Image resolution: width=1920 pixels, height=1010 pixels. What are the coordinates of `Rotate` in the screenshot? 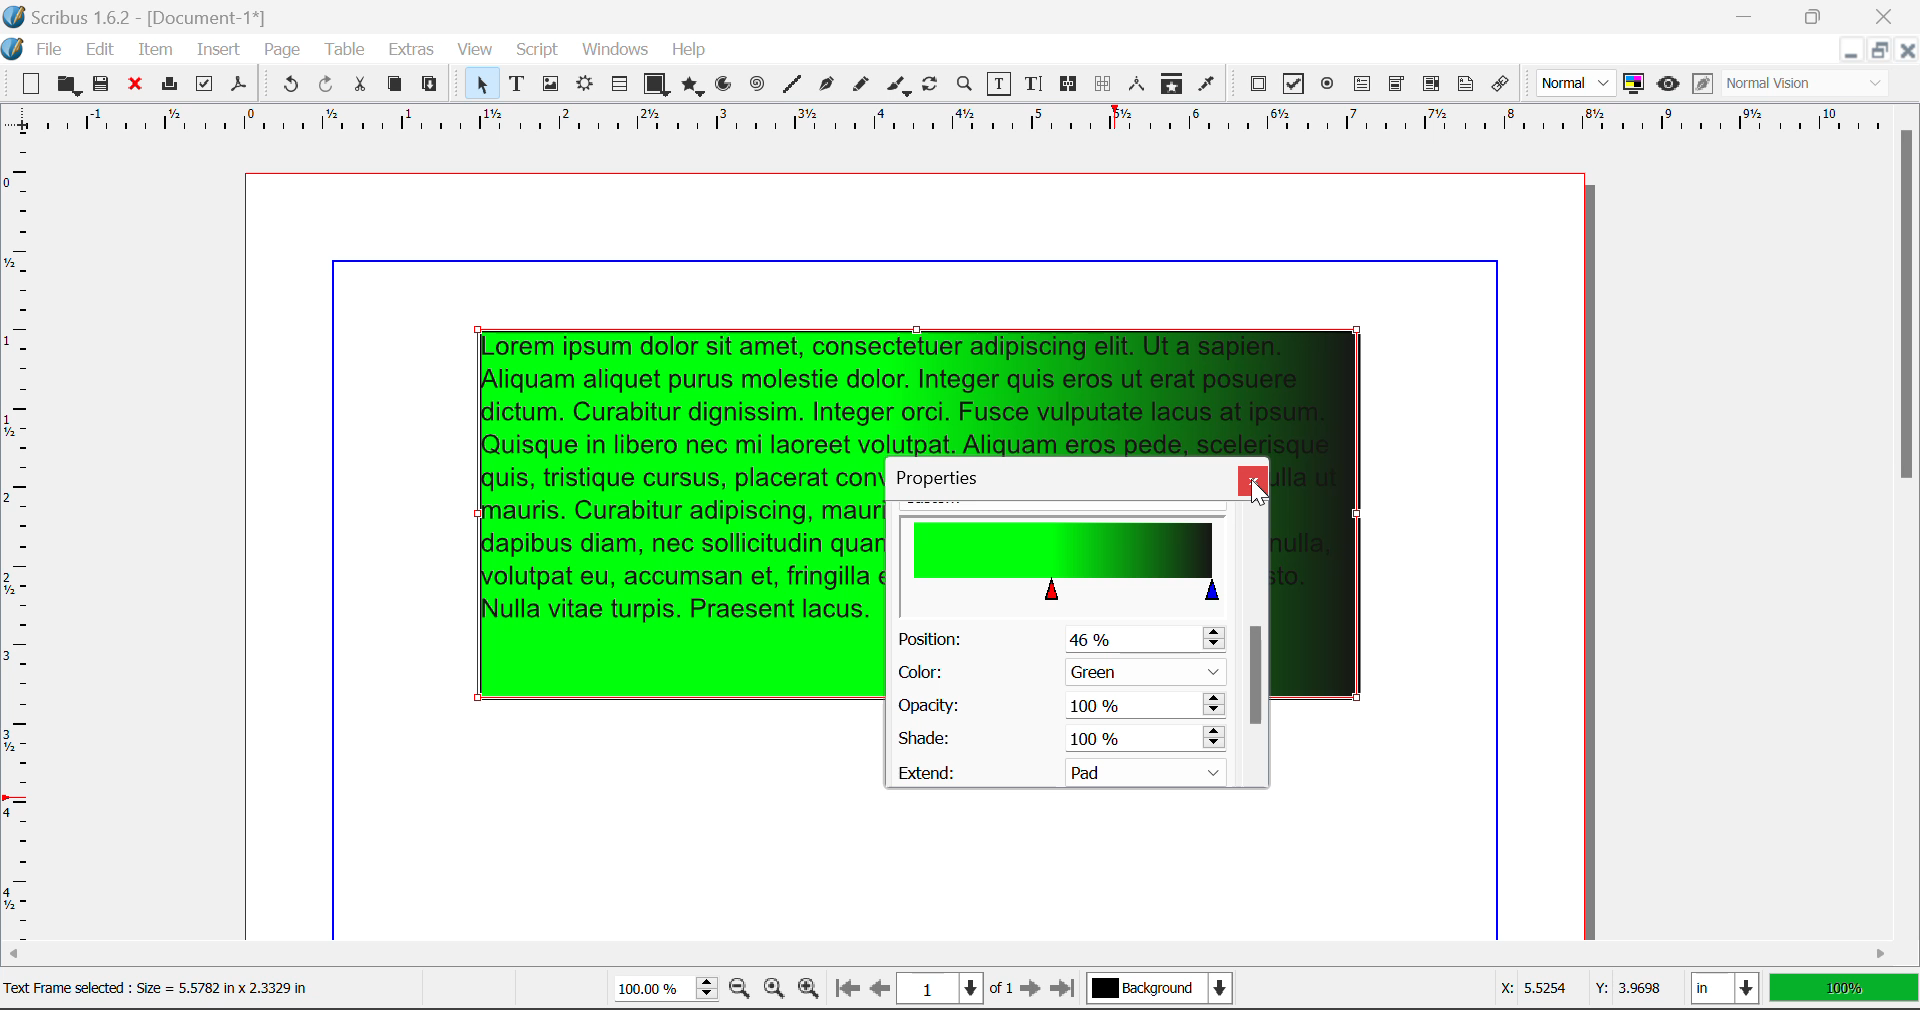 It's located at (931, 84).